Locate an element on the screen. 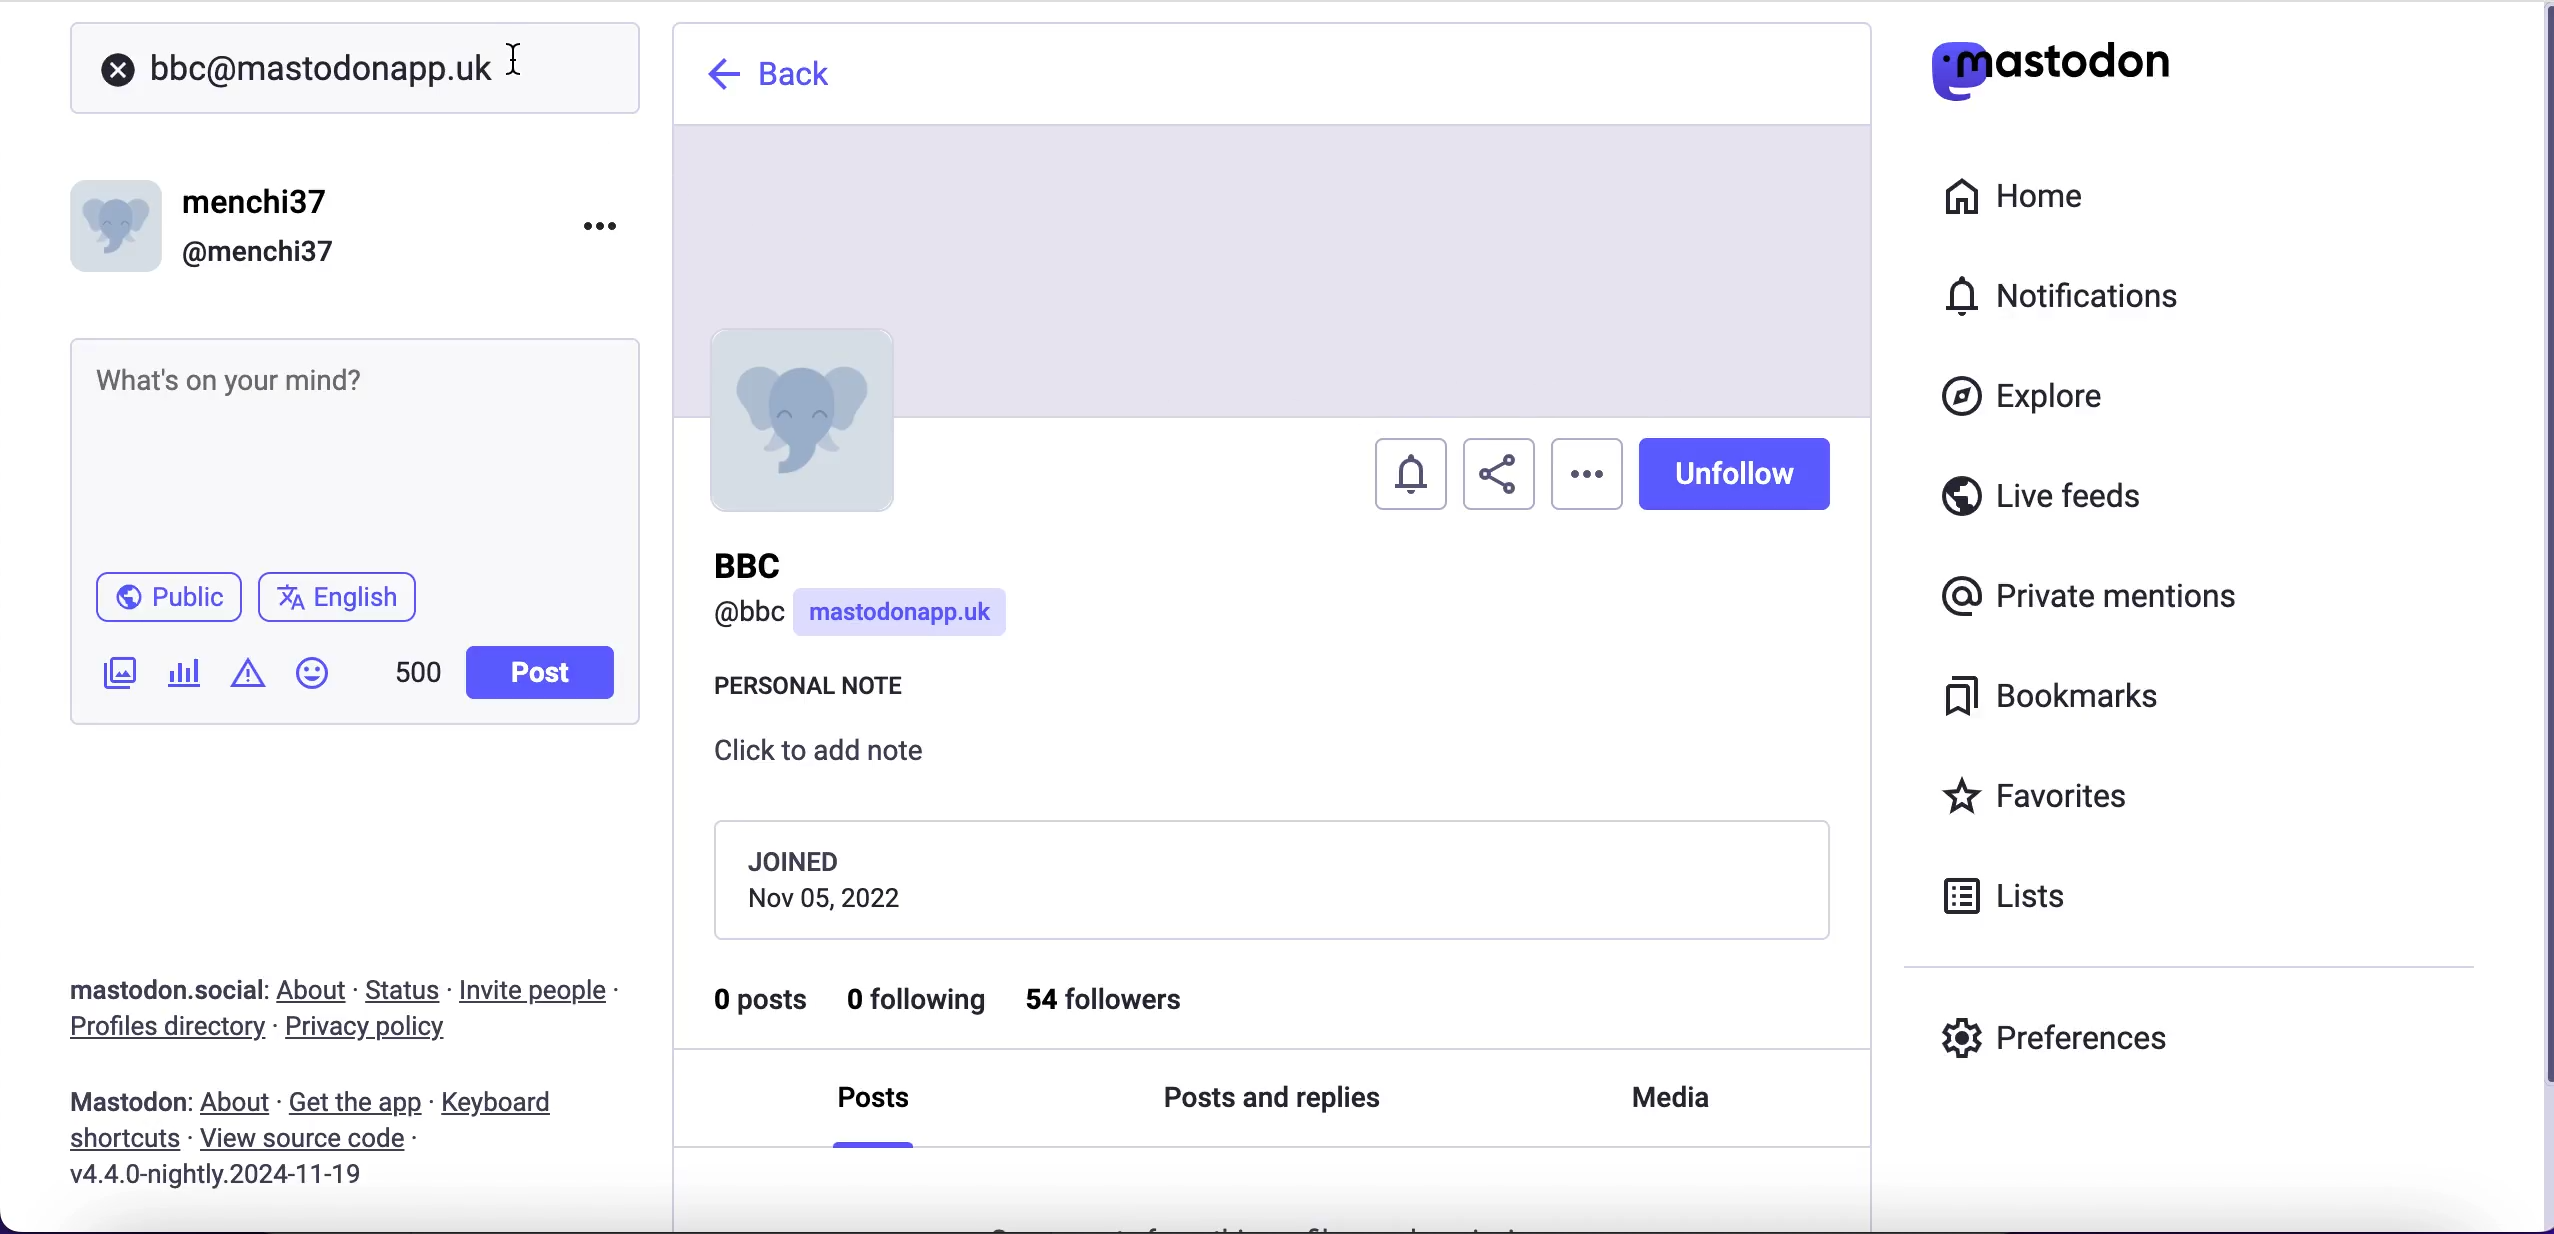 This screenshot has height=1234, width=2554. user name is located at coordinates (875, 599).